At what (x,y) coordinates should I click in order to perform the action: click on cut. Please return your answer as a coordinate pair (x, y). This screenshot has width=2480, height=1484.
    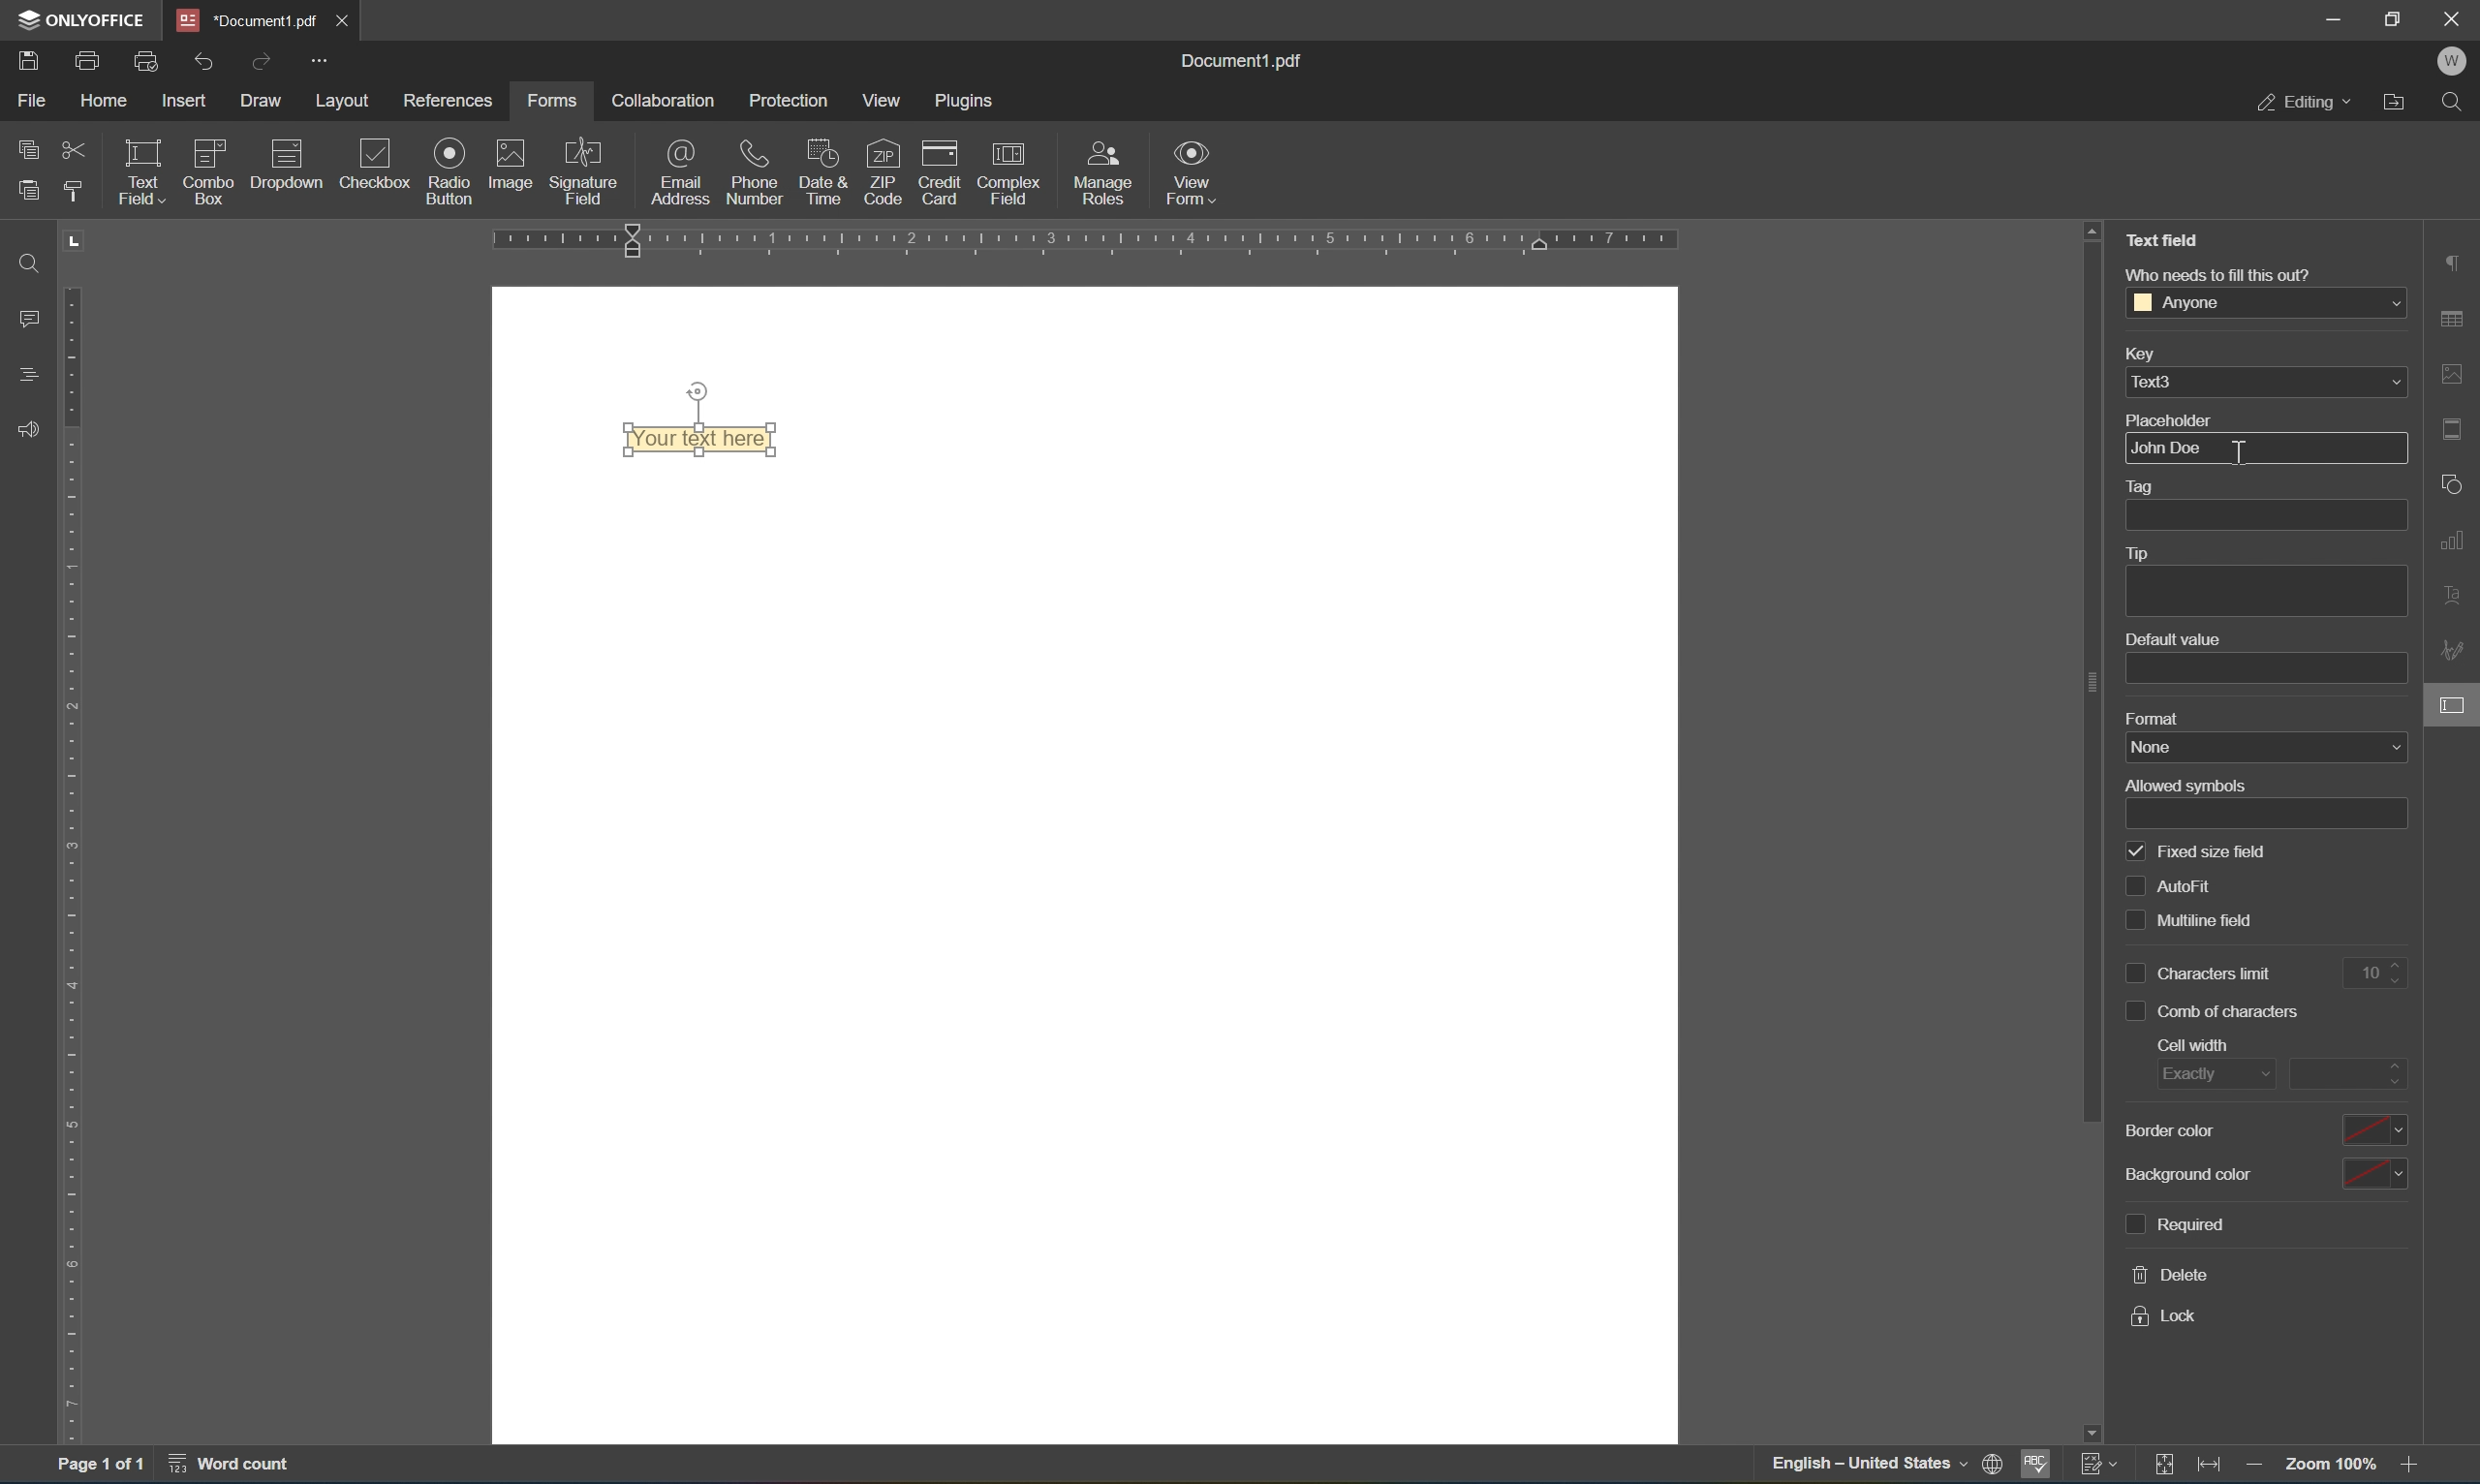
    Looking at the image, I should click on (76, 148).